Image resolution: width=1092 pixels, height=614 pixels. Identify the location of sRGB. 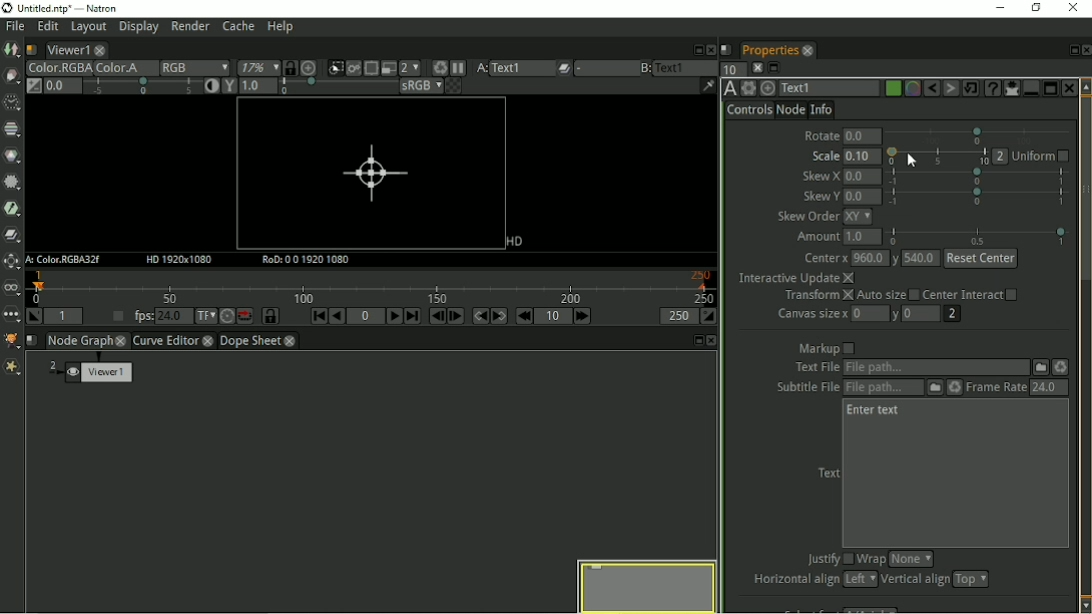
(421, 88).